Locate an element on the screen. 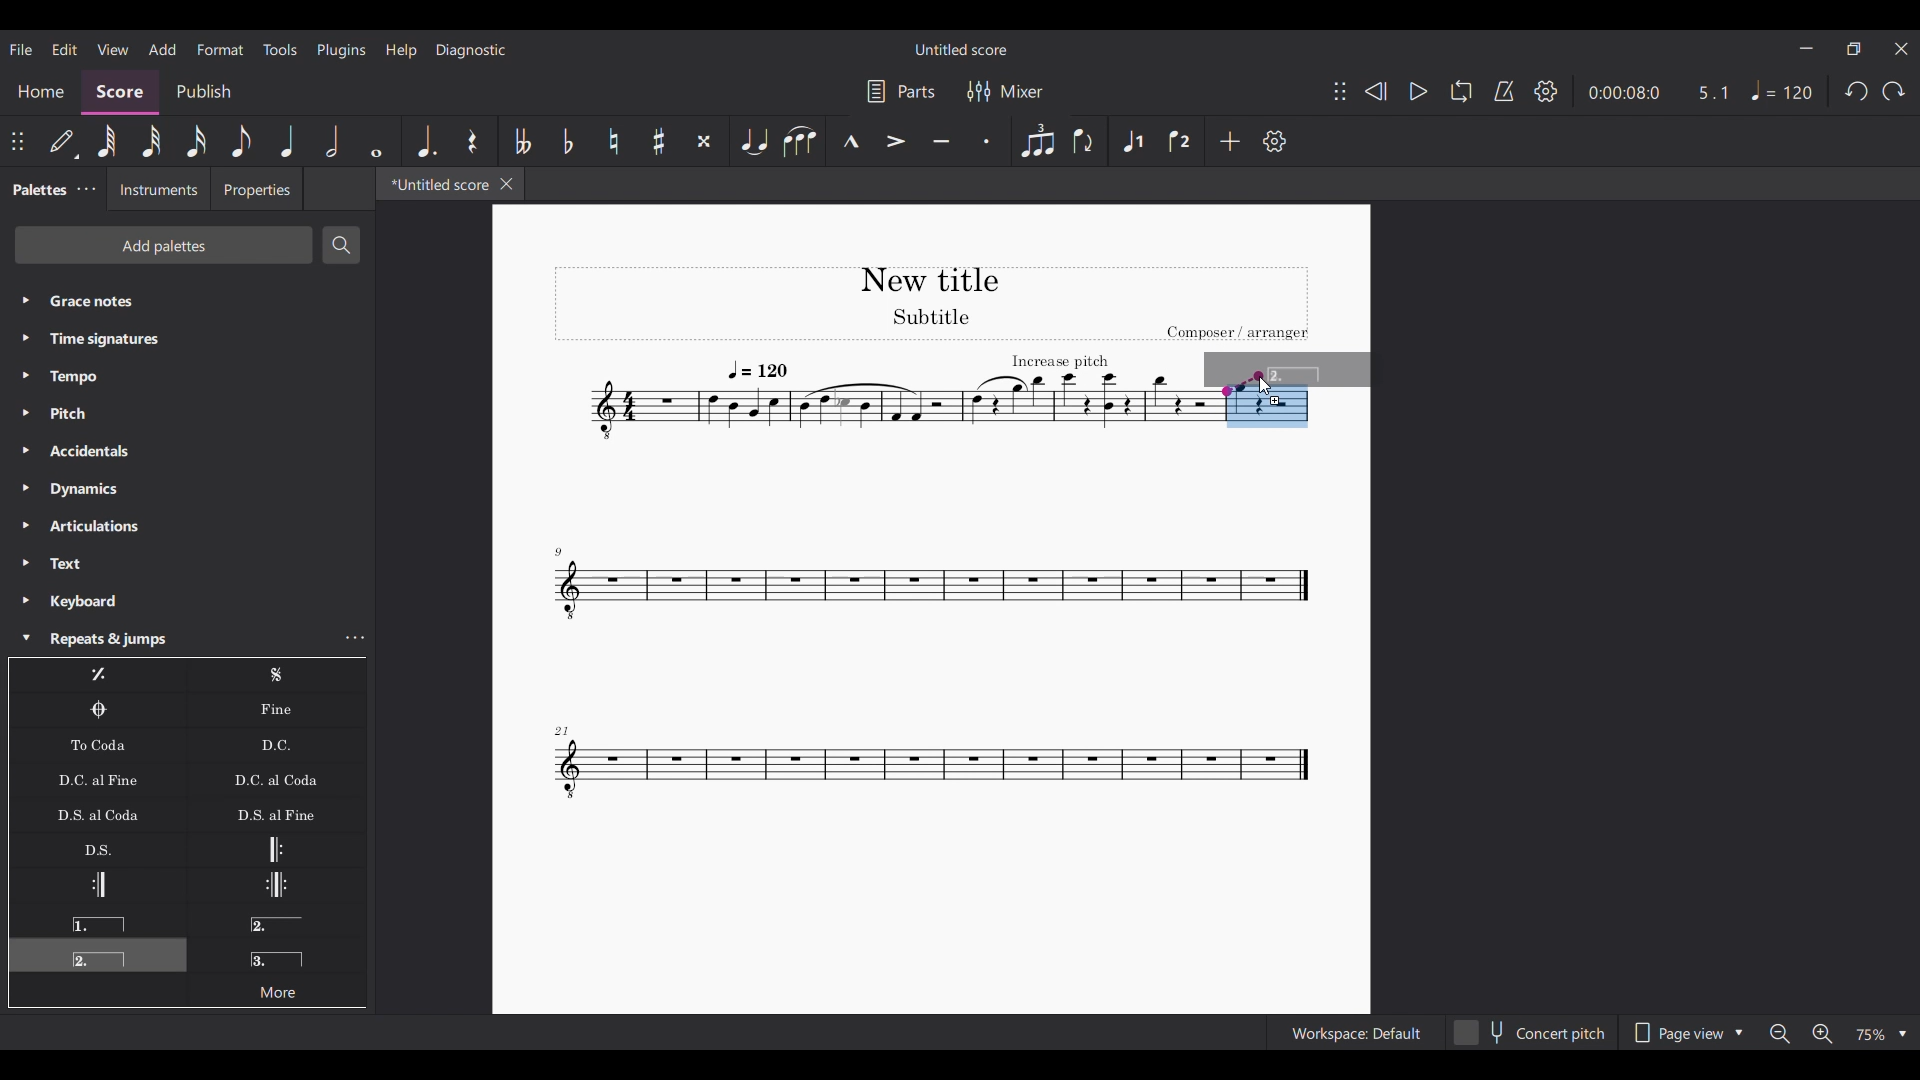 This screenshot has height=1080, width=1920. 64th note is located at coordinates (106, 142).